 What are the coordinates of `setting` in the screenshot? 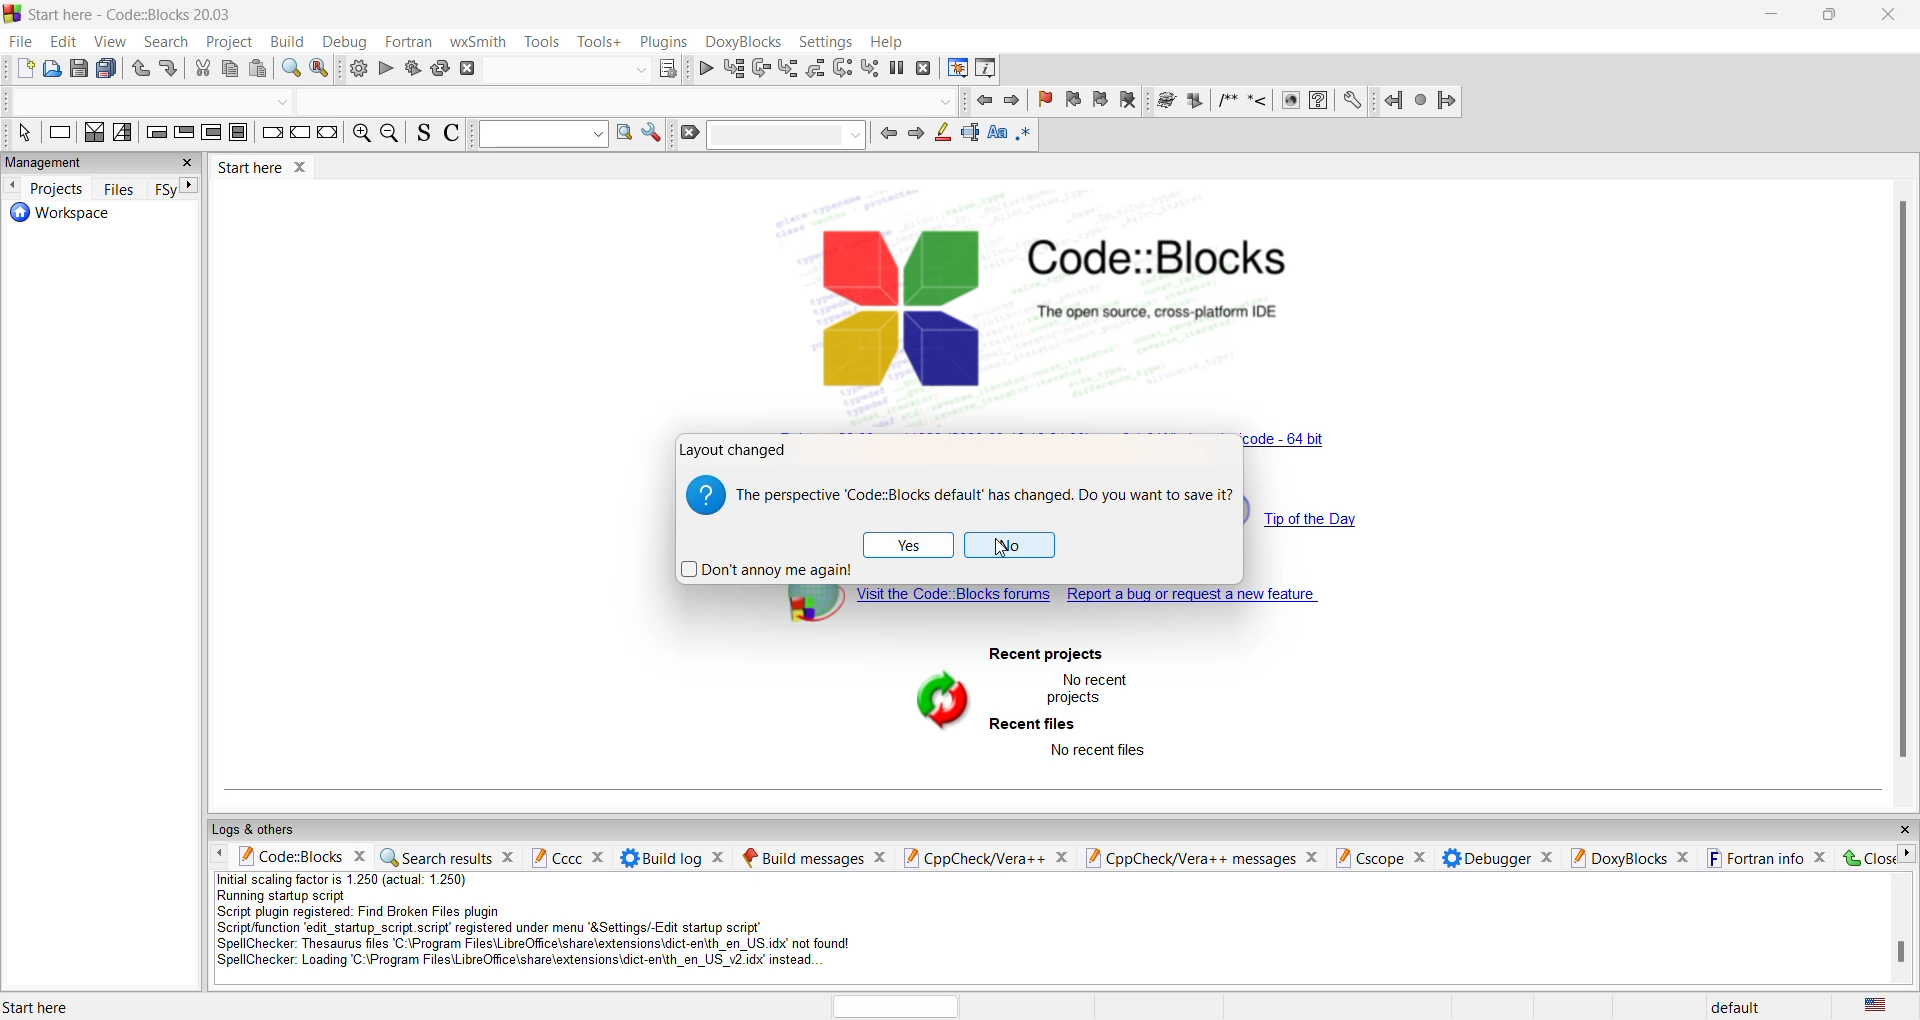 It's located at (1353, 102).